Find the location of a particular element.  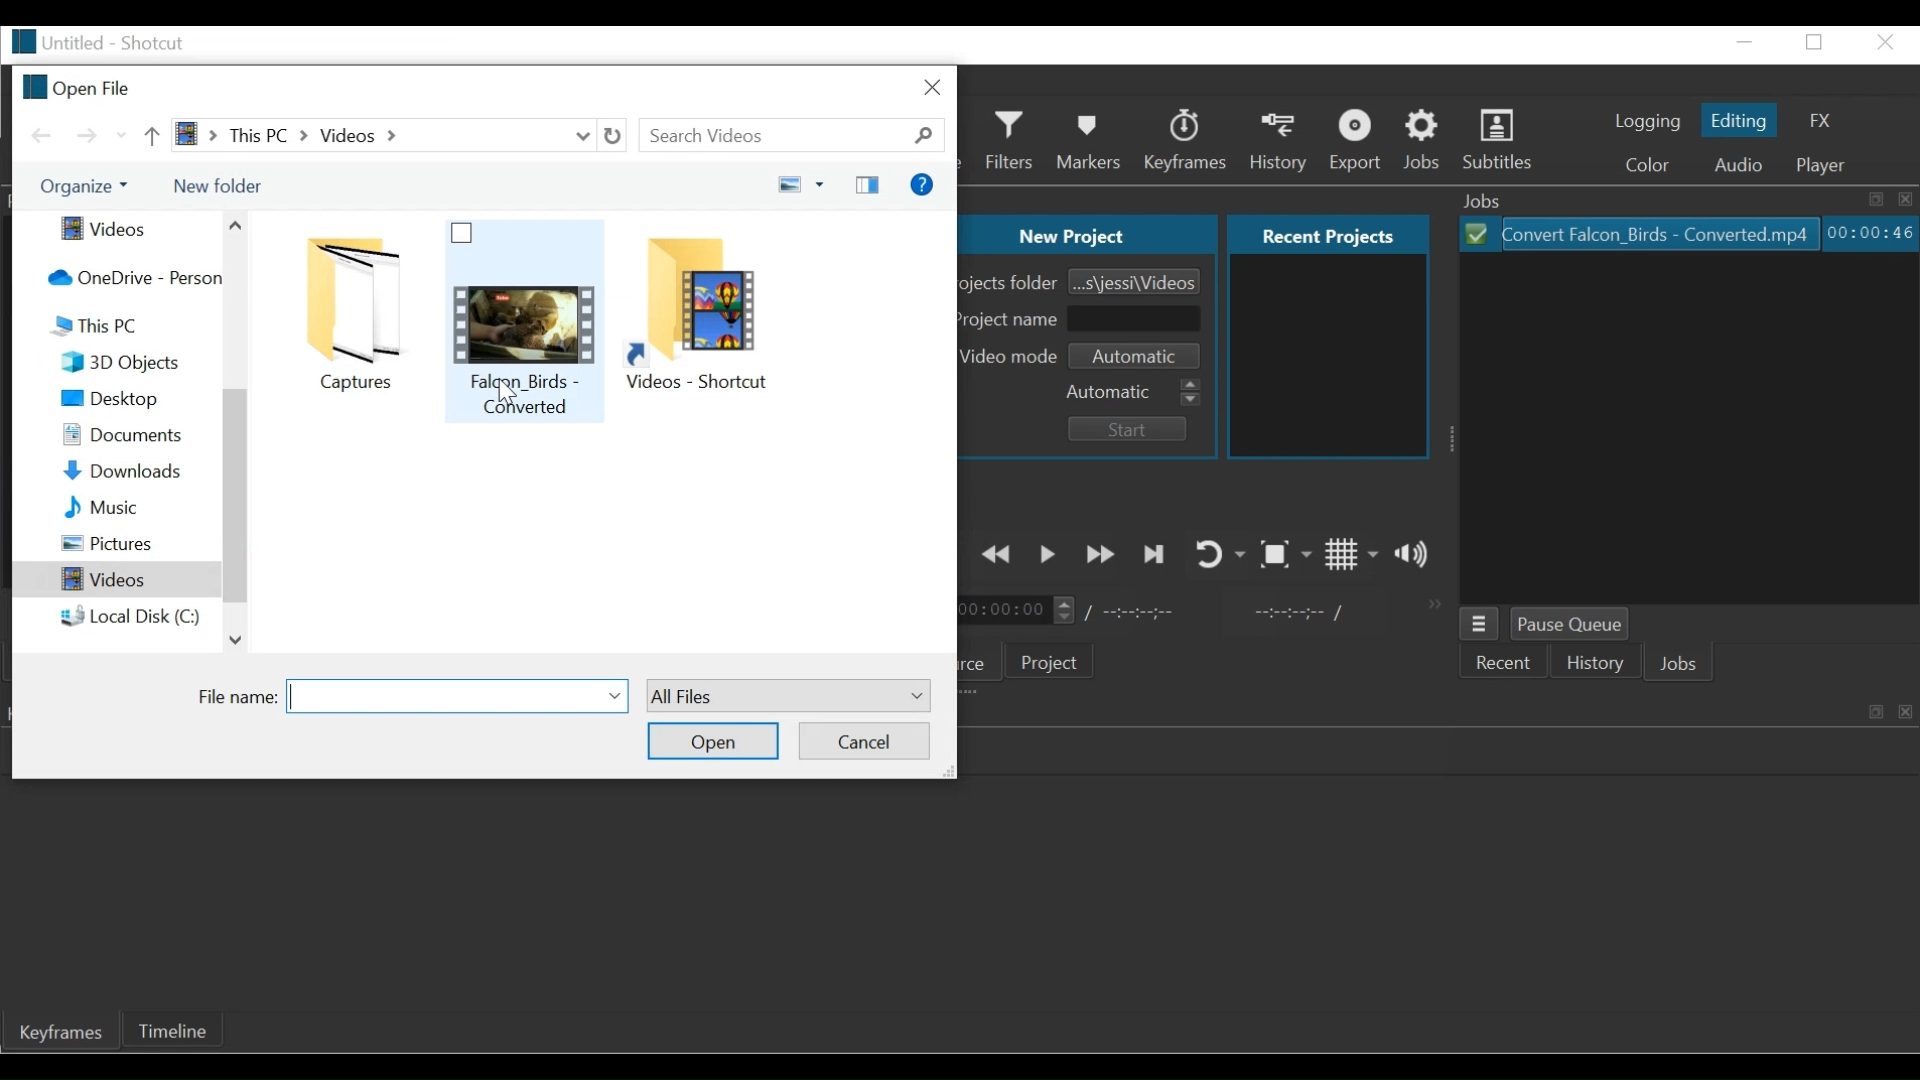

File name is located at coordinates (55, 41).